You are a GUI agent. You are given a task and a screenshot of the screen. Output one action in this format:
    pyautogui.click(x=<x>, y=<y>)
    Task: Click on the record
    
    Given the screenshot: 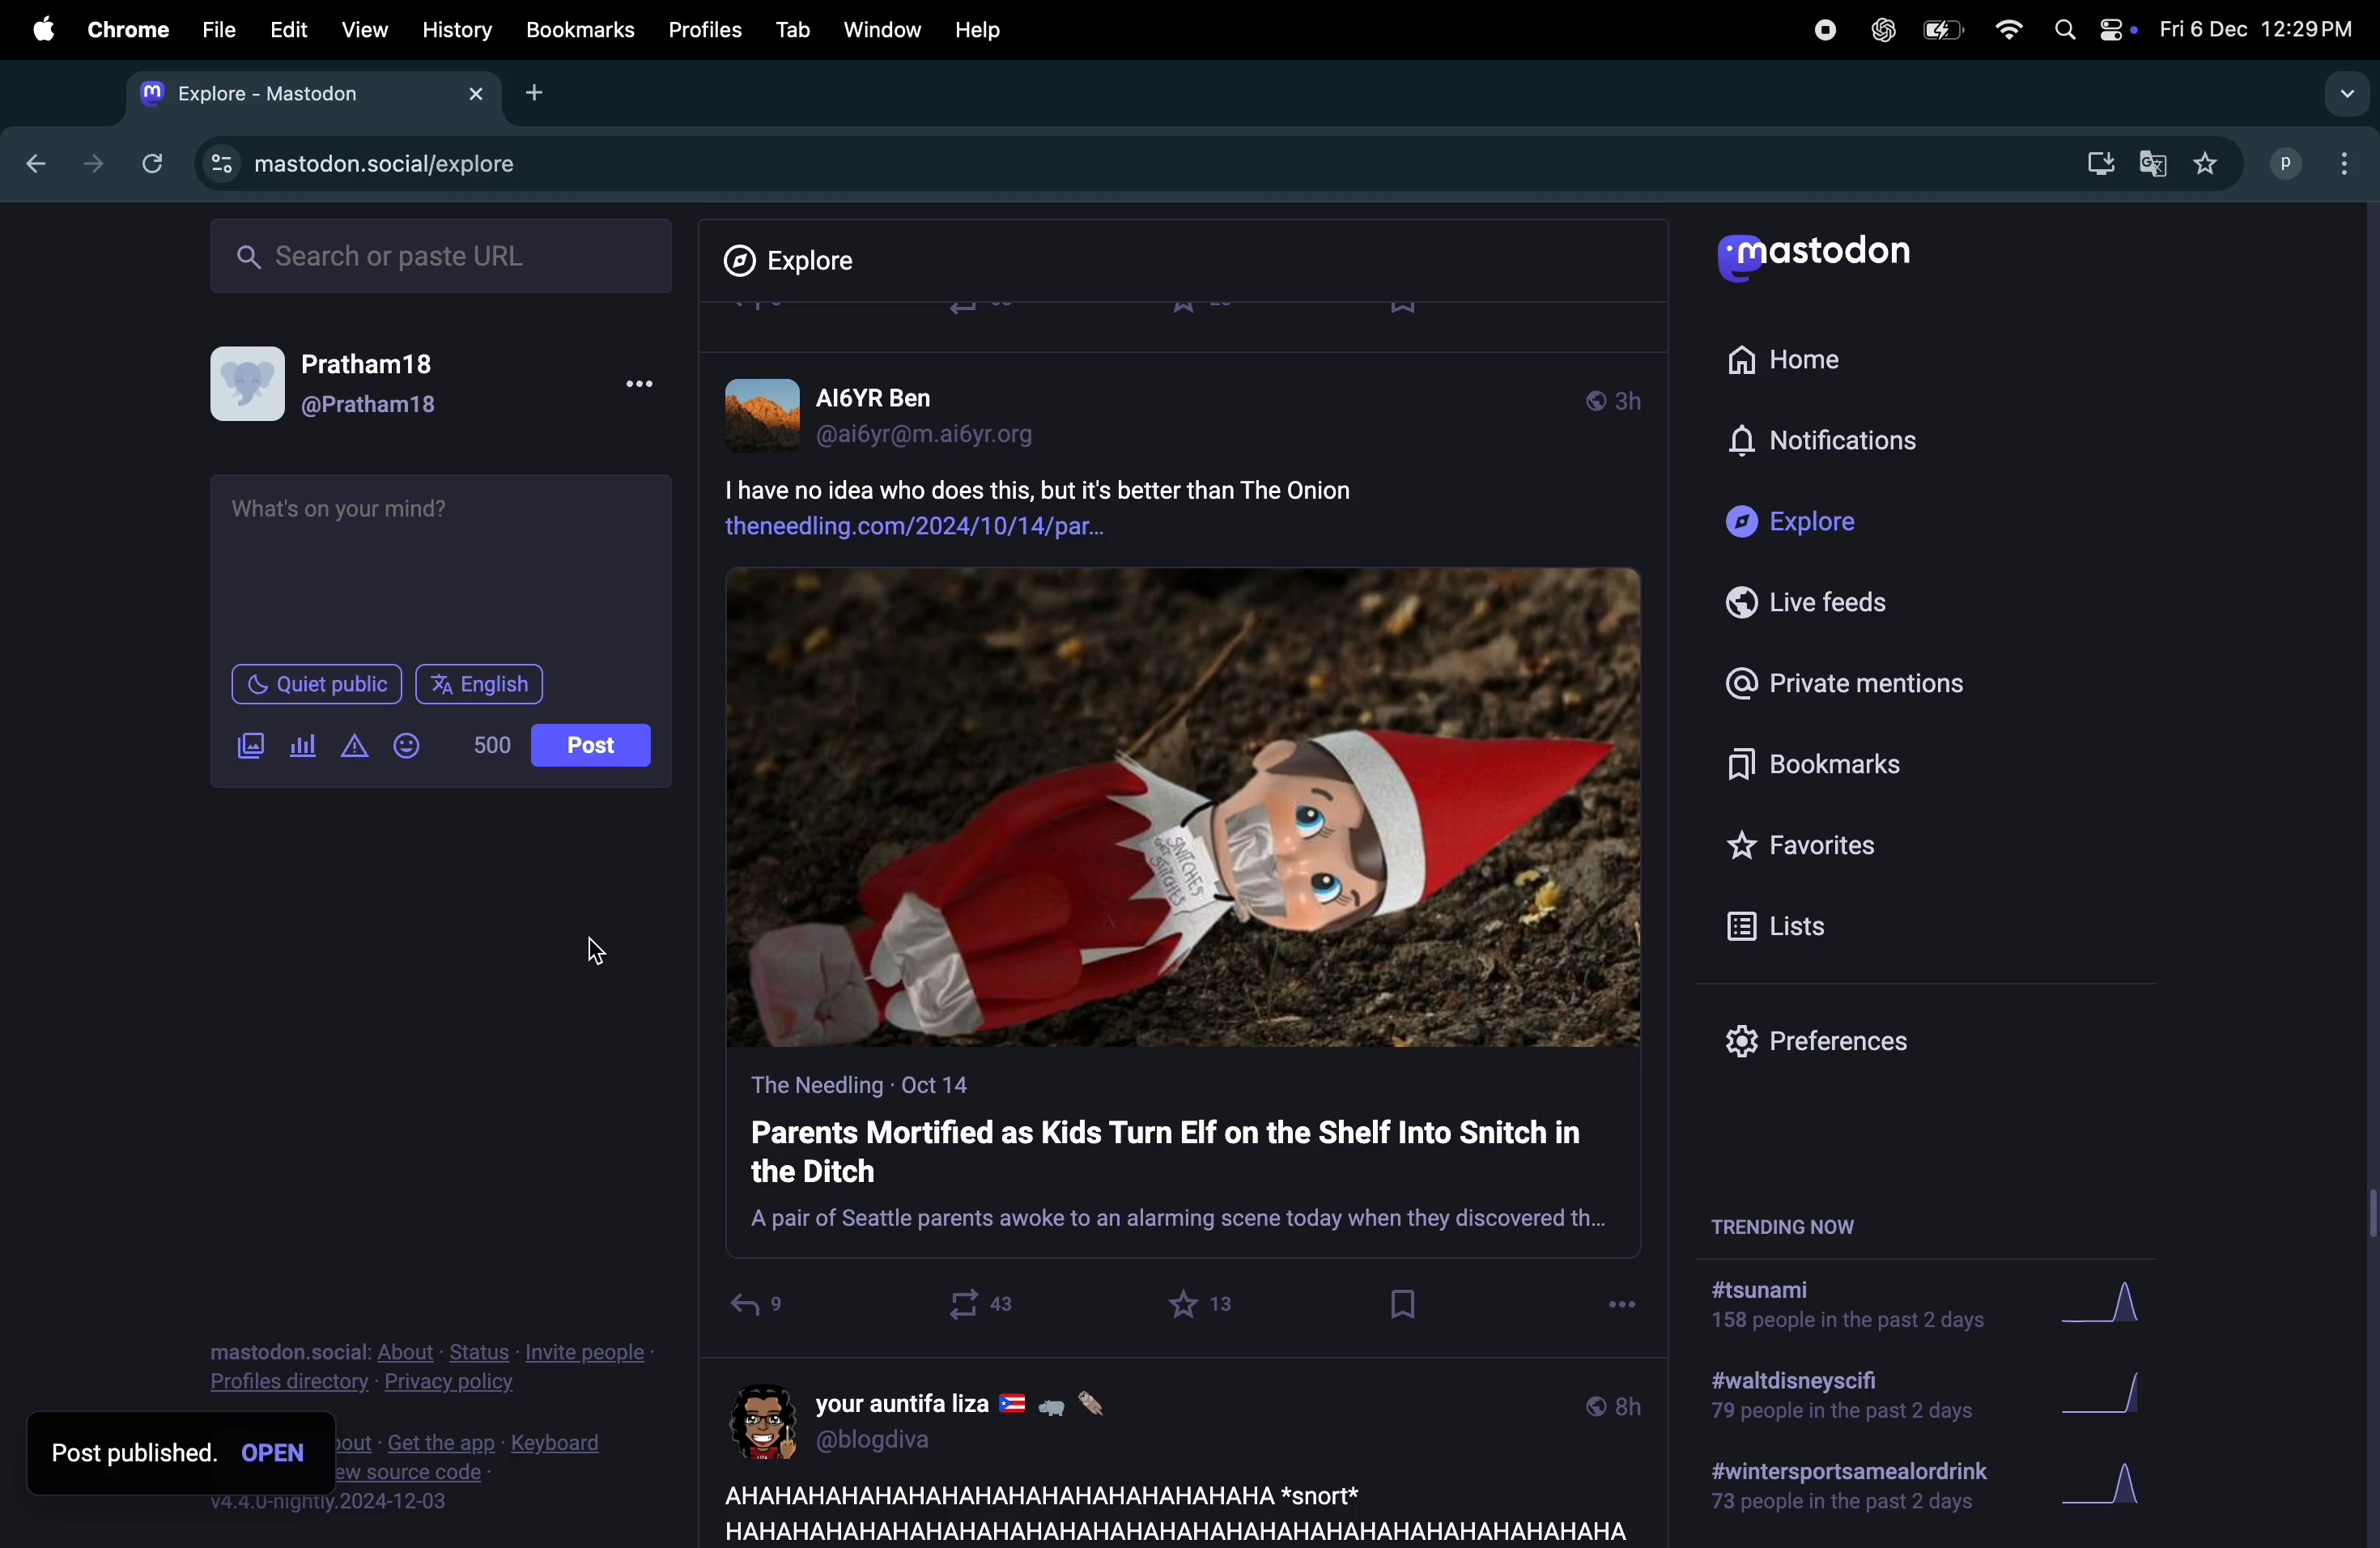 What is the action you would take?
    pyautogui.click(x=1823, y=28)
    